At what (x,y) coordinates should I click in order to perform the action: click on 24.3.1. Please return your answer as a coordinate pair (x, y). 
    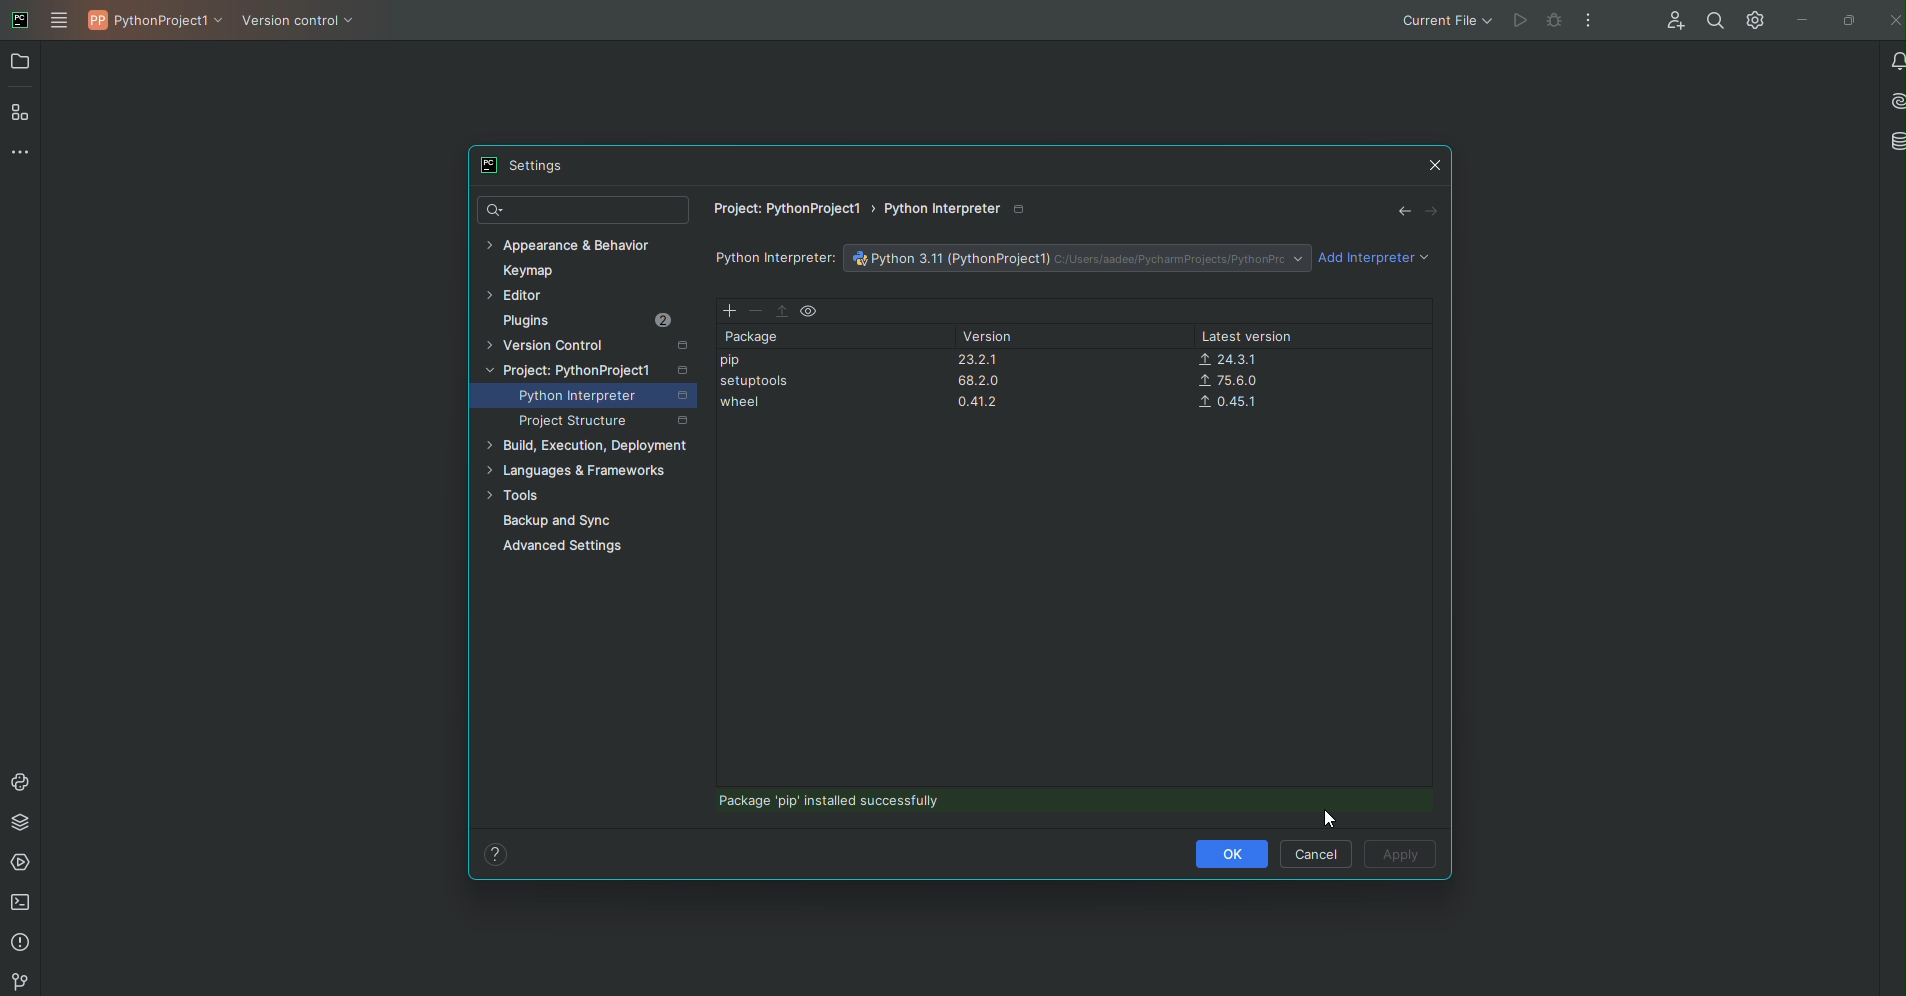
    Looking at the image, I should click on (1230, 359).